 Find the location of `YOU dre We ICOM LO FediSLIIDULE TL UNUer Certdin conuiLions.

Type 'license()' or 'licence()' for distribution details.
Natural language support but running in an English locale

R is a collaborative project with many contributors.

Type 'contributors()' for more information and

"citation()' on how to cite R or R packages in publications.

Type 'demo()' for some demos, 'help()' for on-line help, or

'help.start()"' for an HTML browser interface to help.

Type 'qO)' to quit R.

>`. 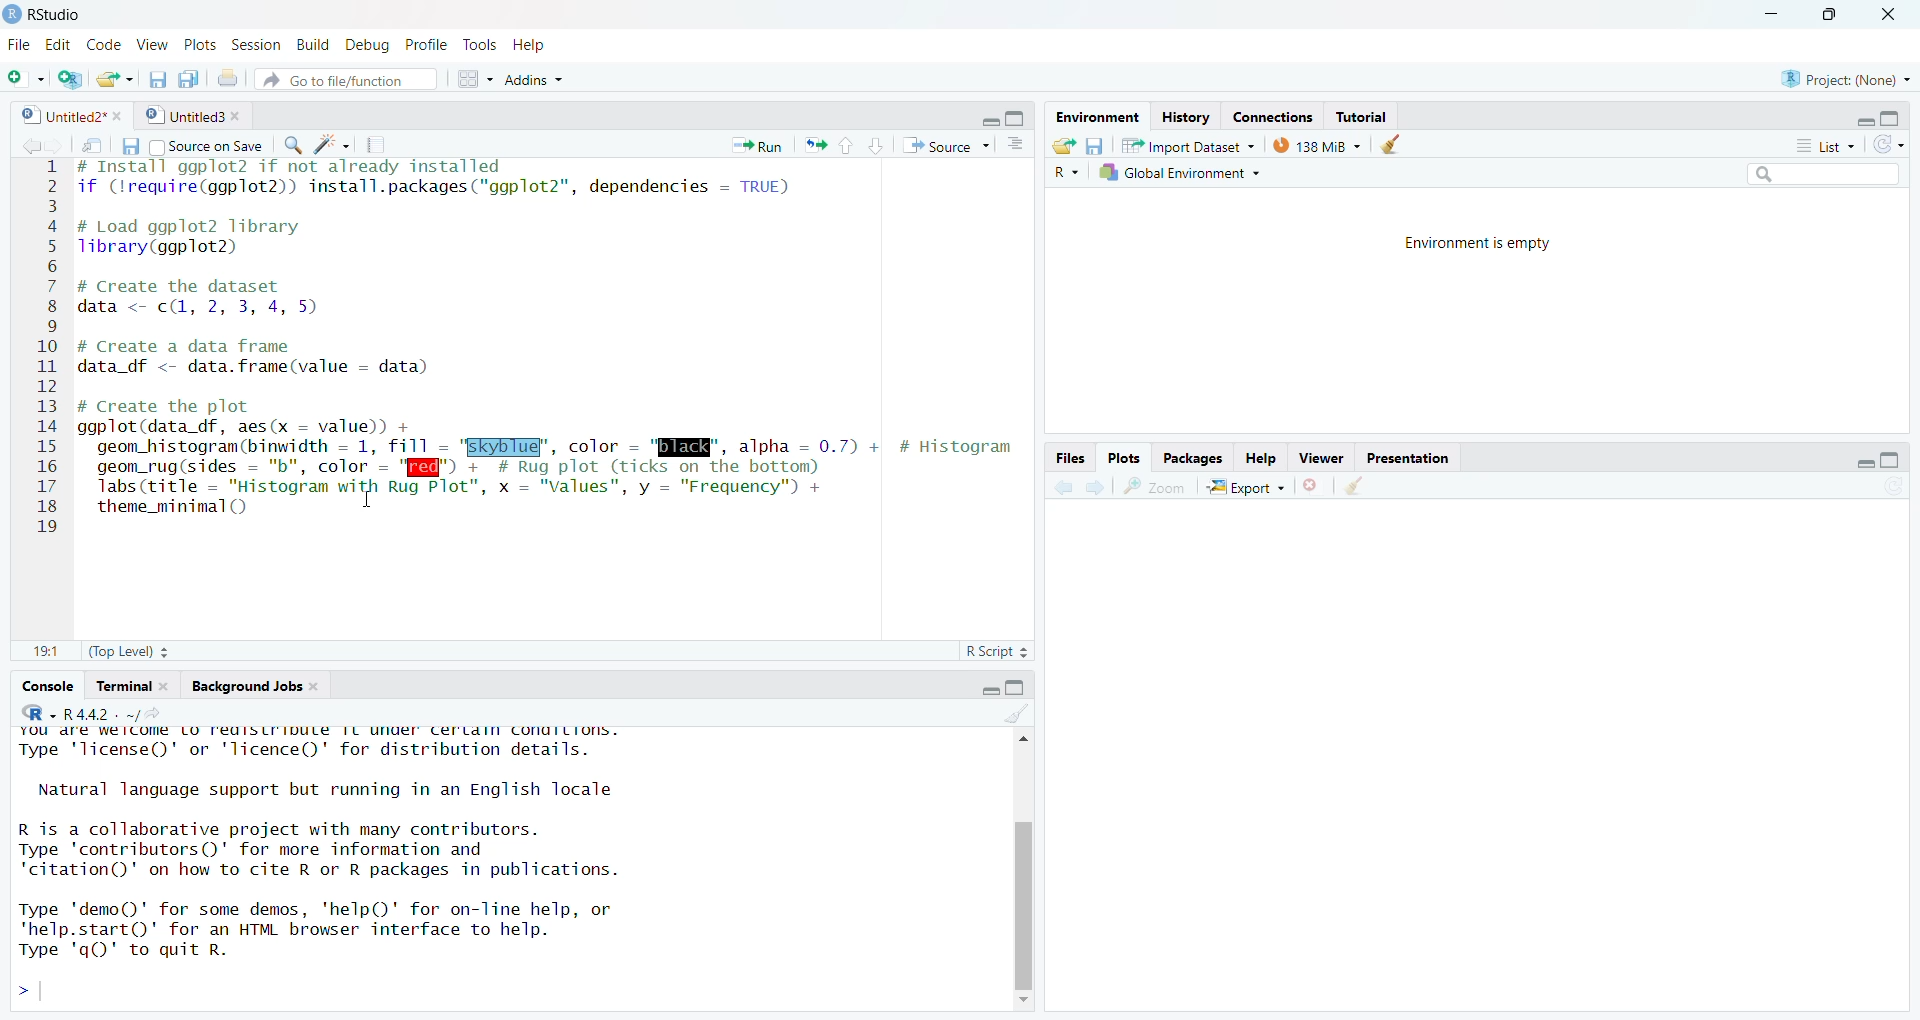

YOU dre We ICOM LO FediSLIIDULE TL UNUer Certdin conuiLions.

Type 'license()' or 'licence()' for distribution details.
Natural language support but running in an English locale

R is a collaborative project with many contributors.

Type 'contributors()' for more information and

"citation()' on how to cite R or R packages in publications.

Type 'demo()' for some demos, 'help()' for on-line help, or

'help.start()"' for an HTML browser interface to help.

Type 'qO)' to quit R.

> is located at coordinates (452, 851).